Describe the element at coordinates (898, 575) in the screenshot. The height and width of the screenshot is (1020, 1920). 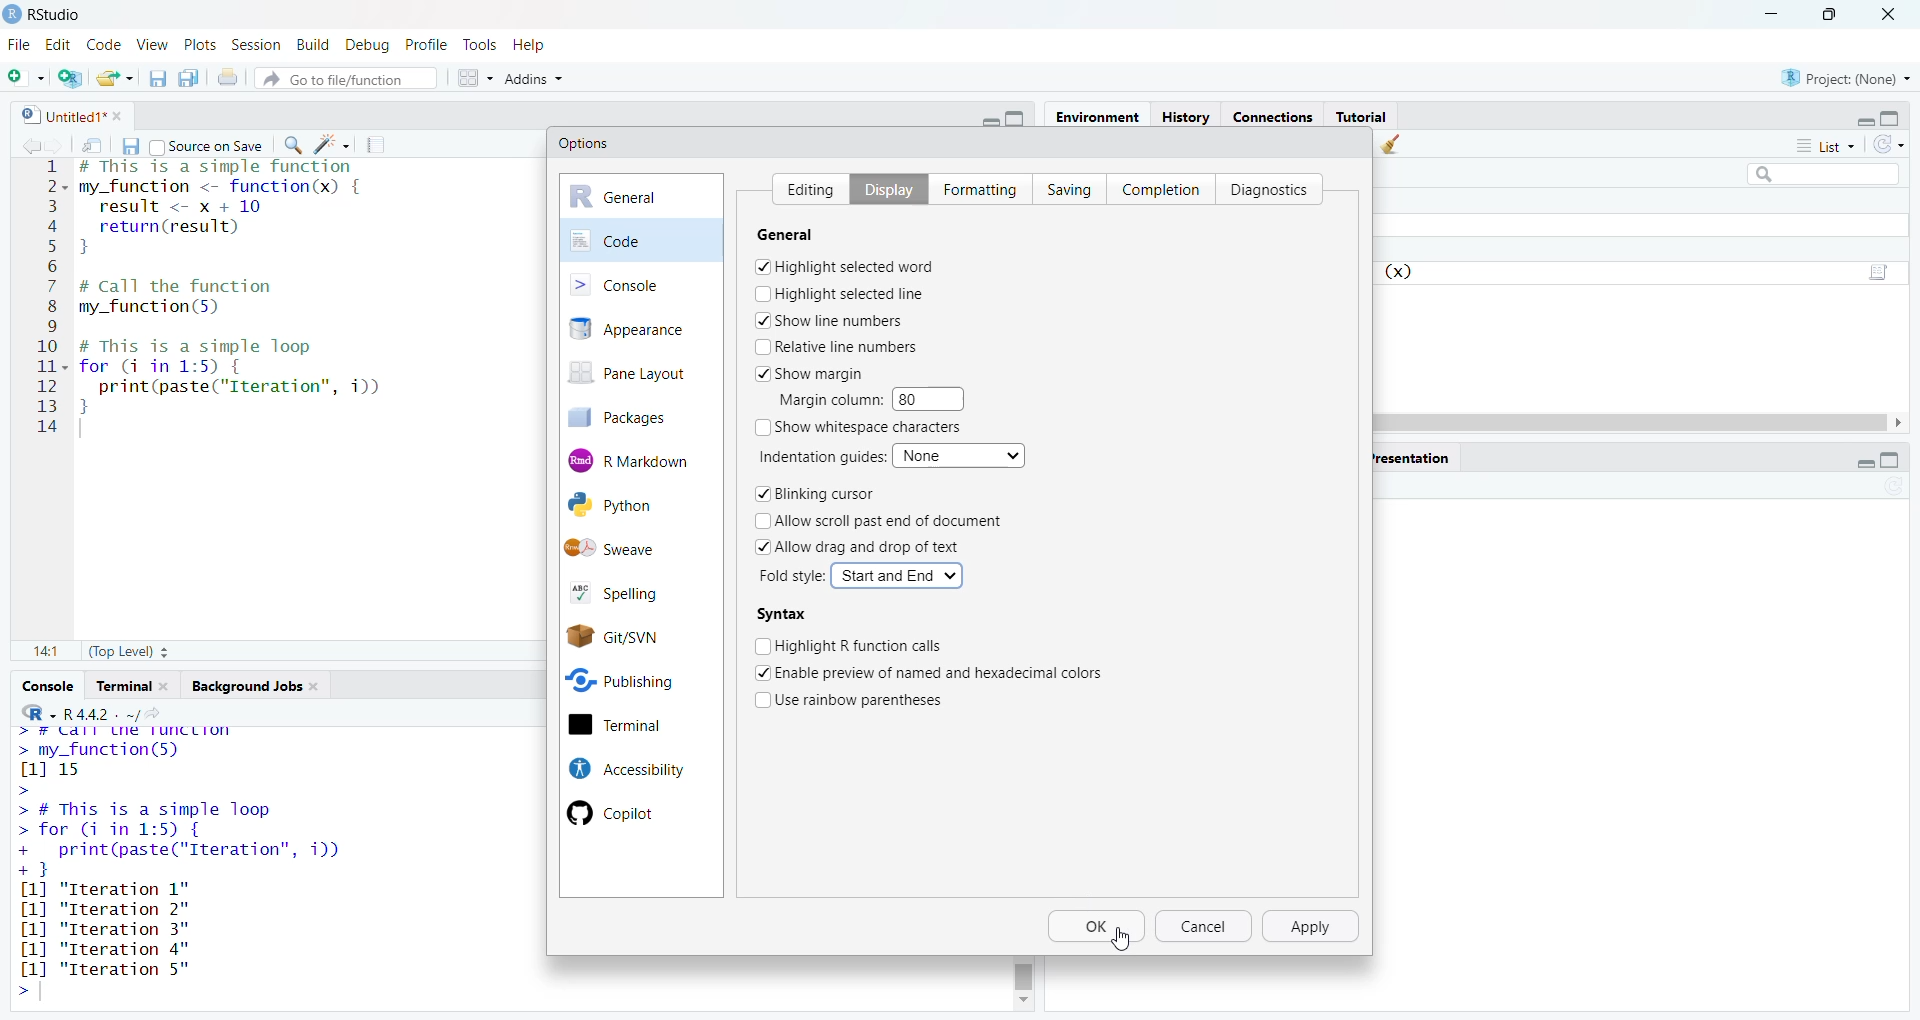
I see `start and end` at that location.